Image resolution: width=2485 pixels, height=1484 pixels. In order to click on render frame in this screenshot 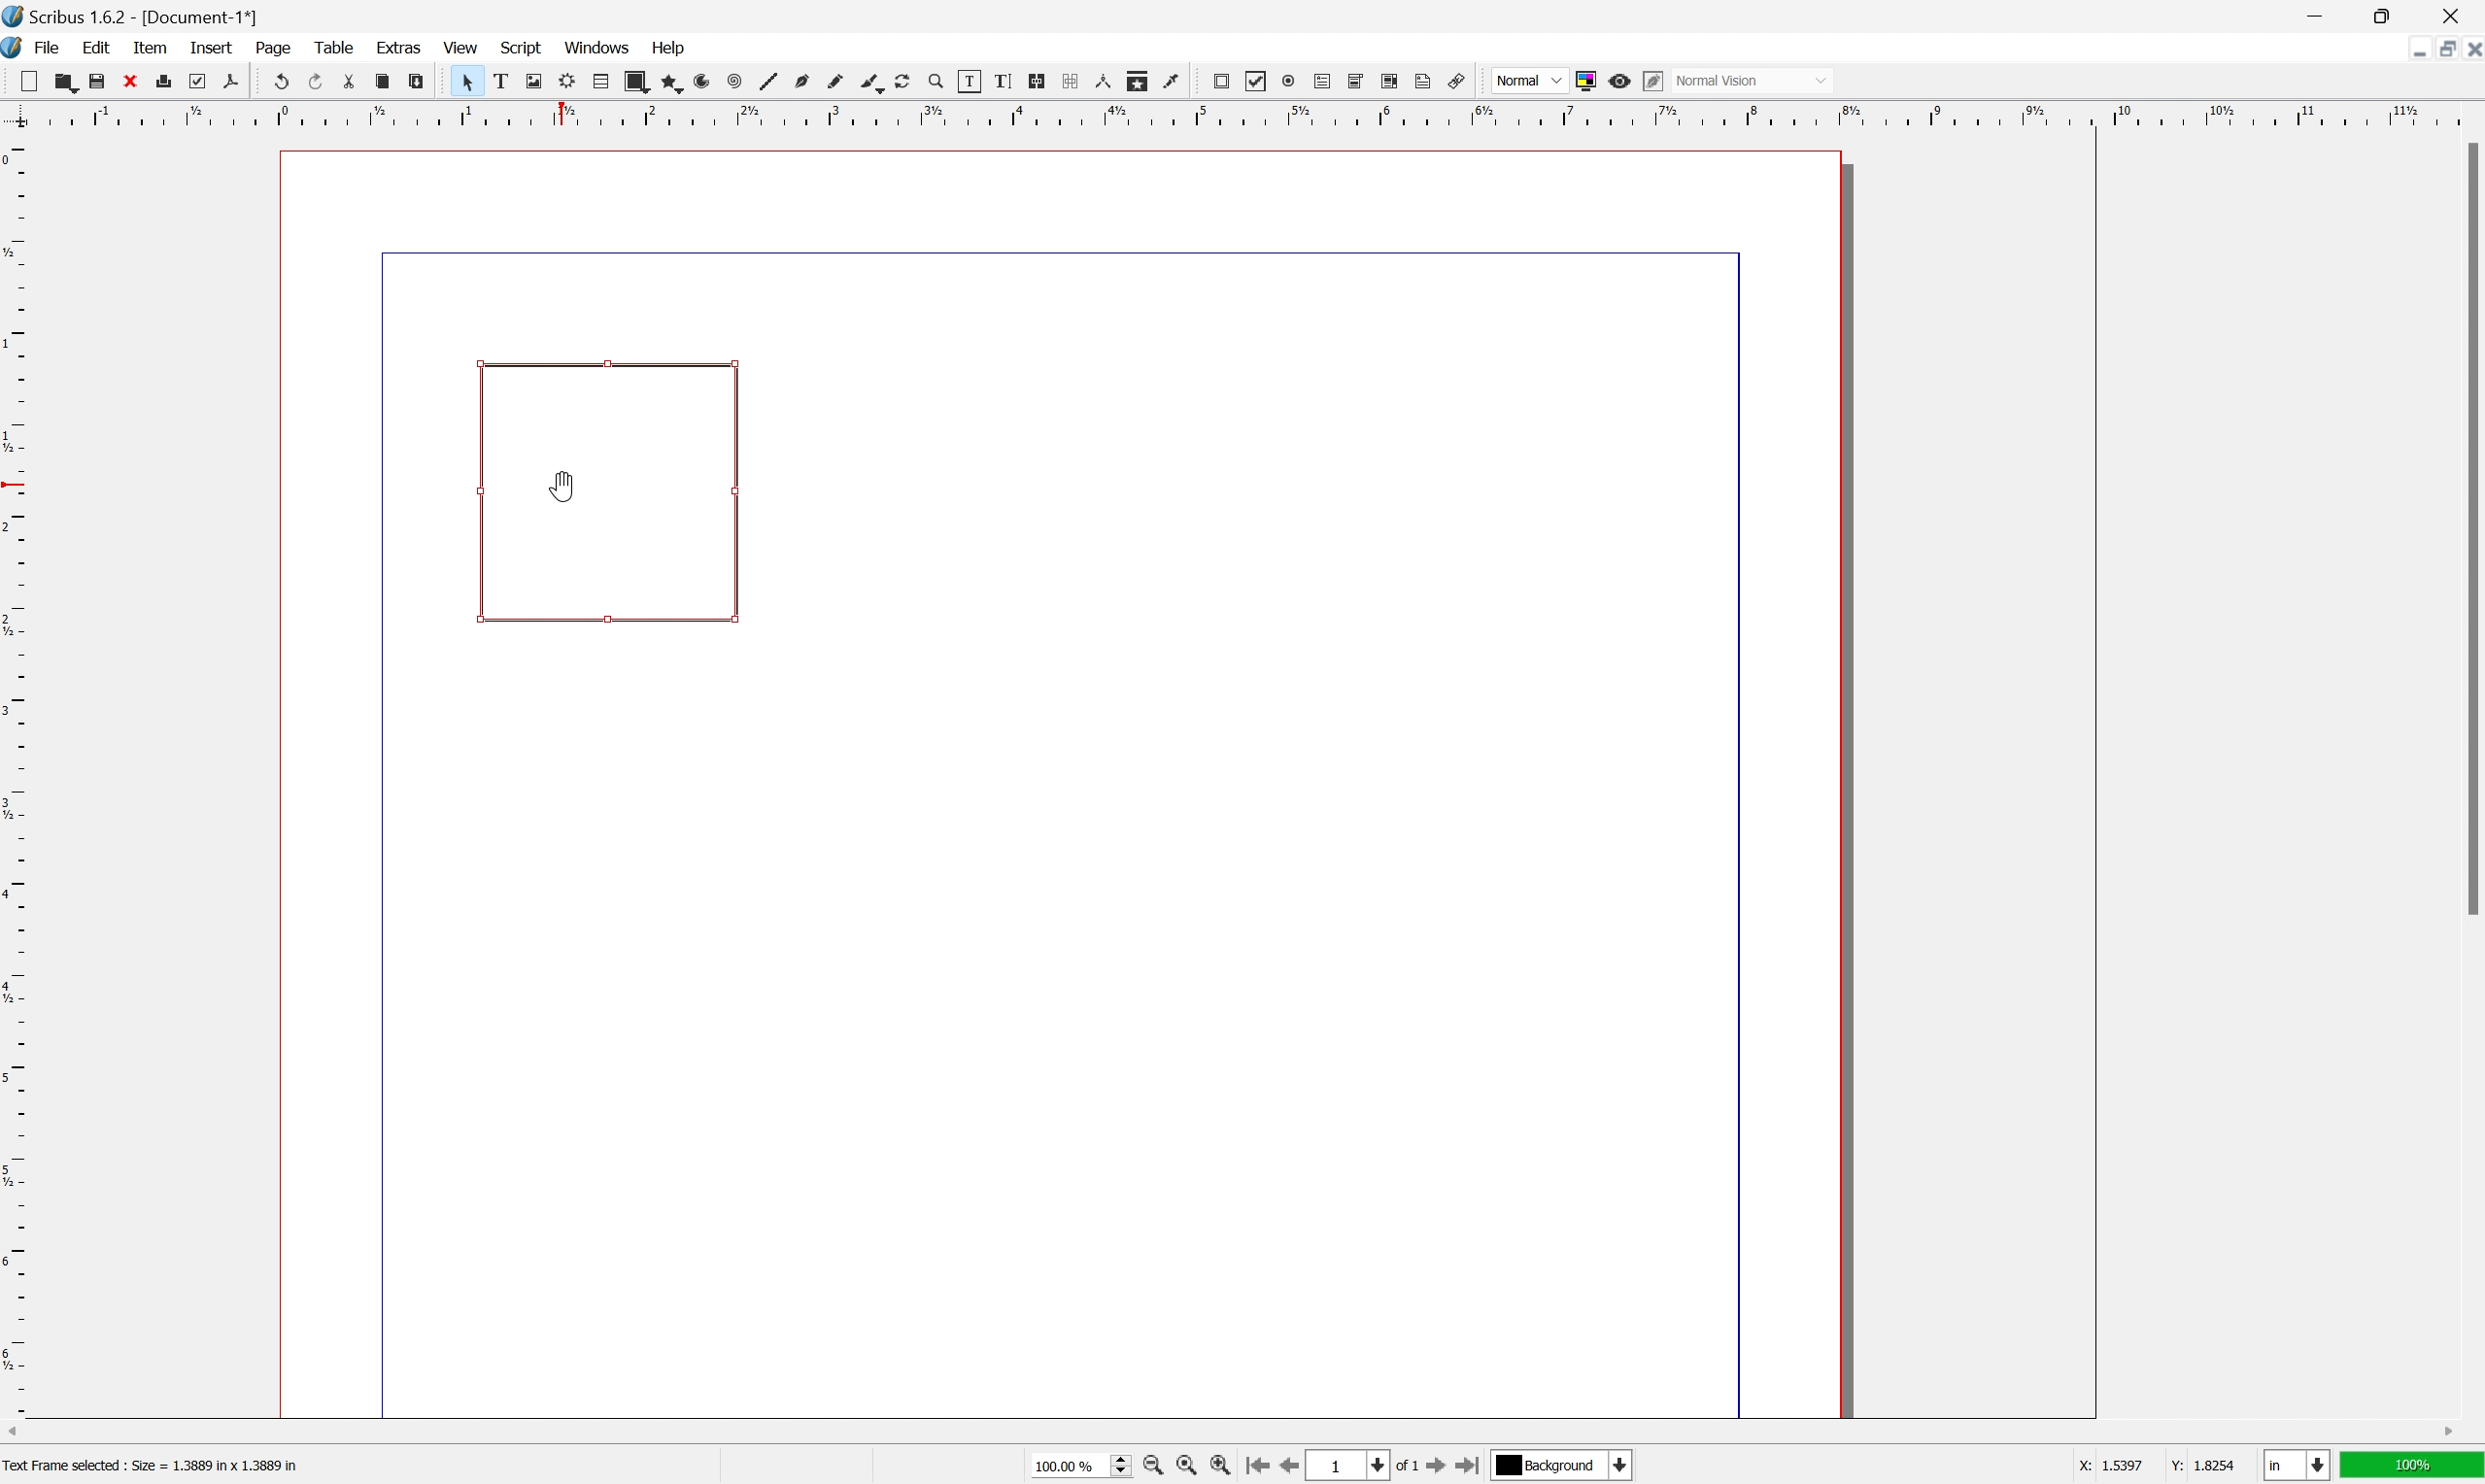, I will do `click(565, 80)`.